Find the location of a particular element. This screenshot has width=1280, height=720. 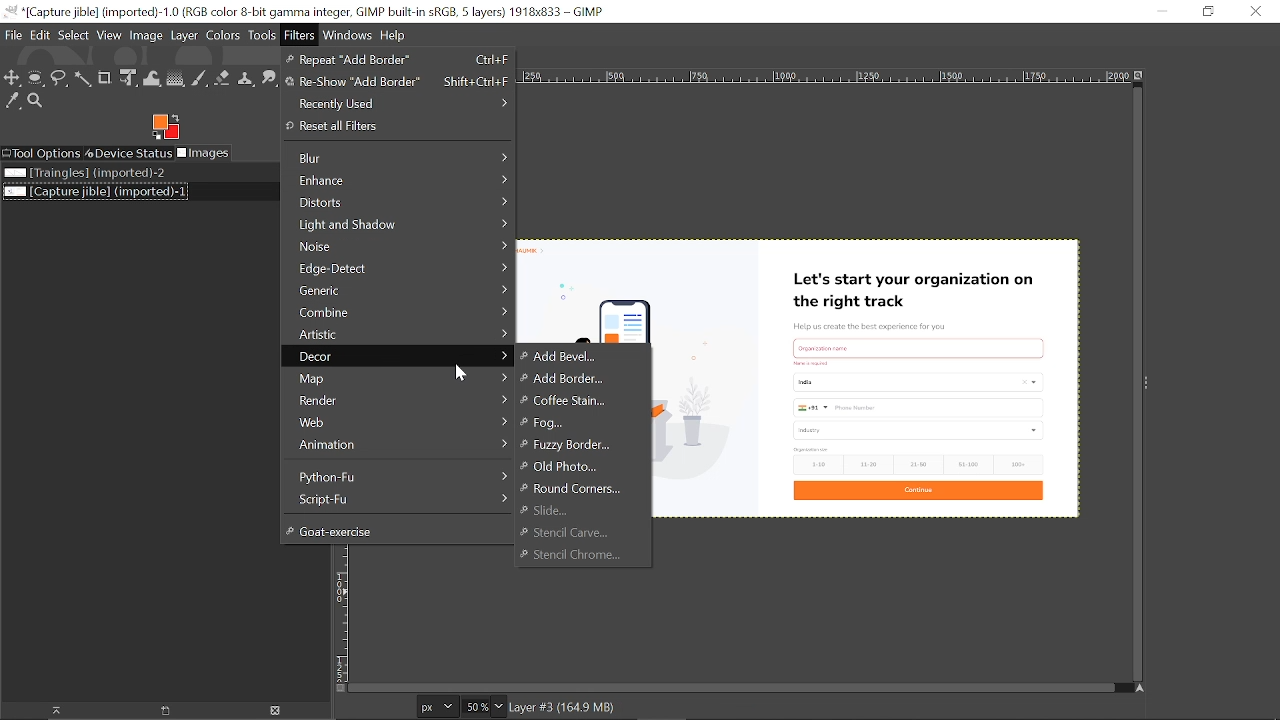

Distorts is located at coordinates (398, 204).